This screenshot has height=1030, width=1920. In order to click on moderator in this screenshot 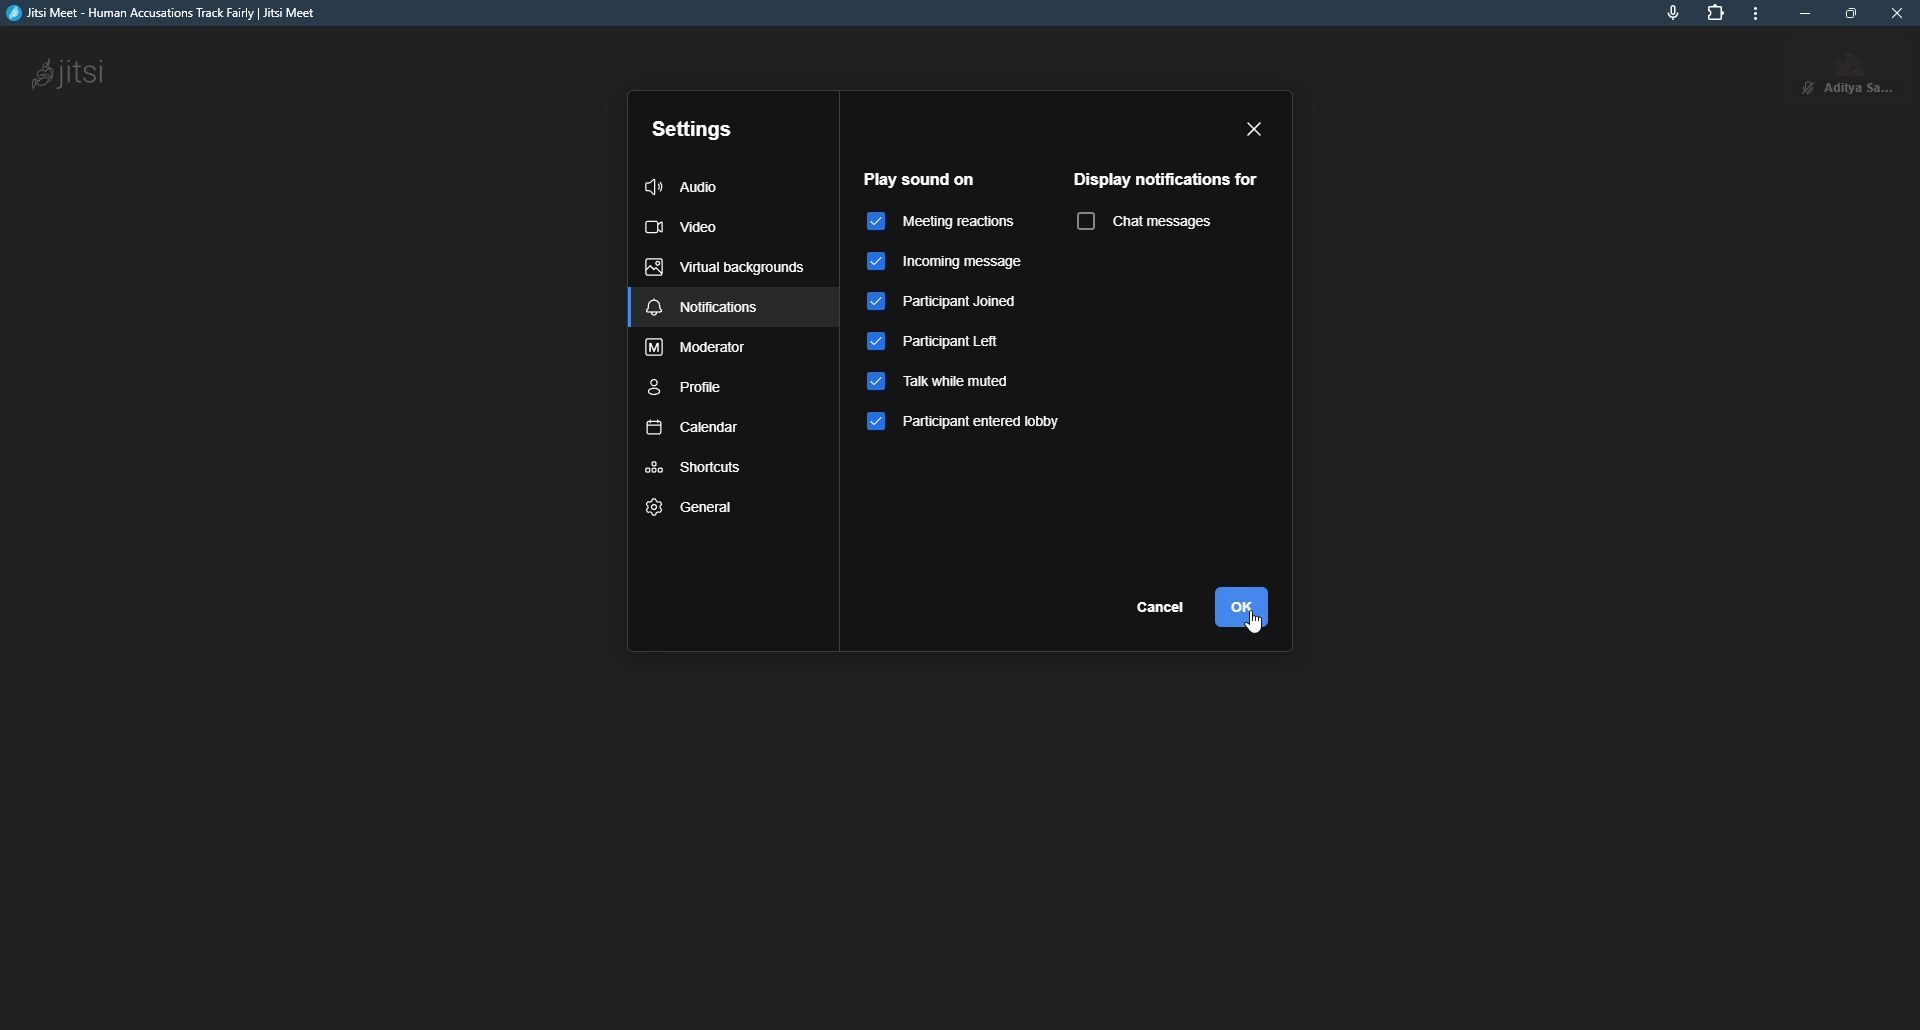, I will do `click(698, 347)`.